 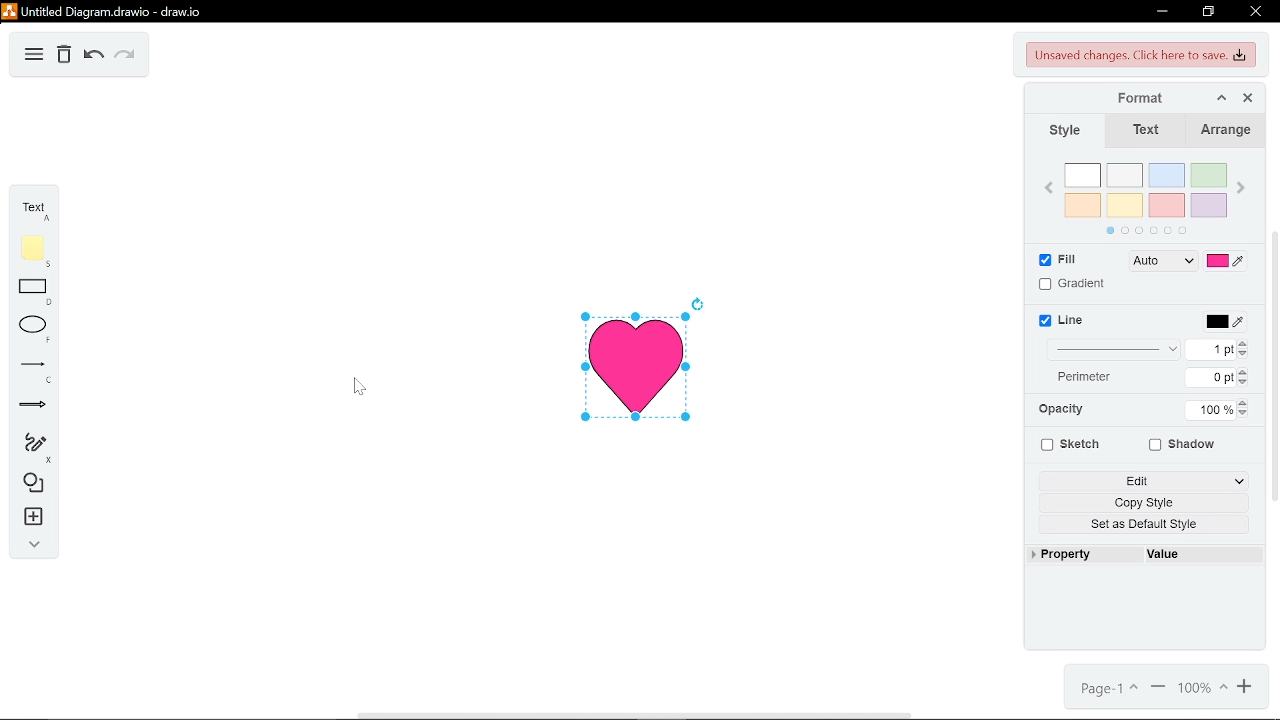 What do you see at coordinates (93, 57) in the screenshot?
I see `undo` at bounding box center [93, 57].